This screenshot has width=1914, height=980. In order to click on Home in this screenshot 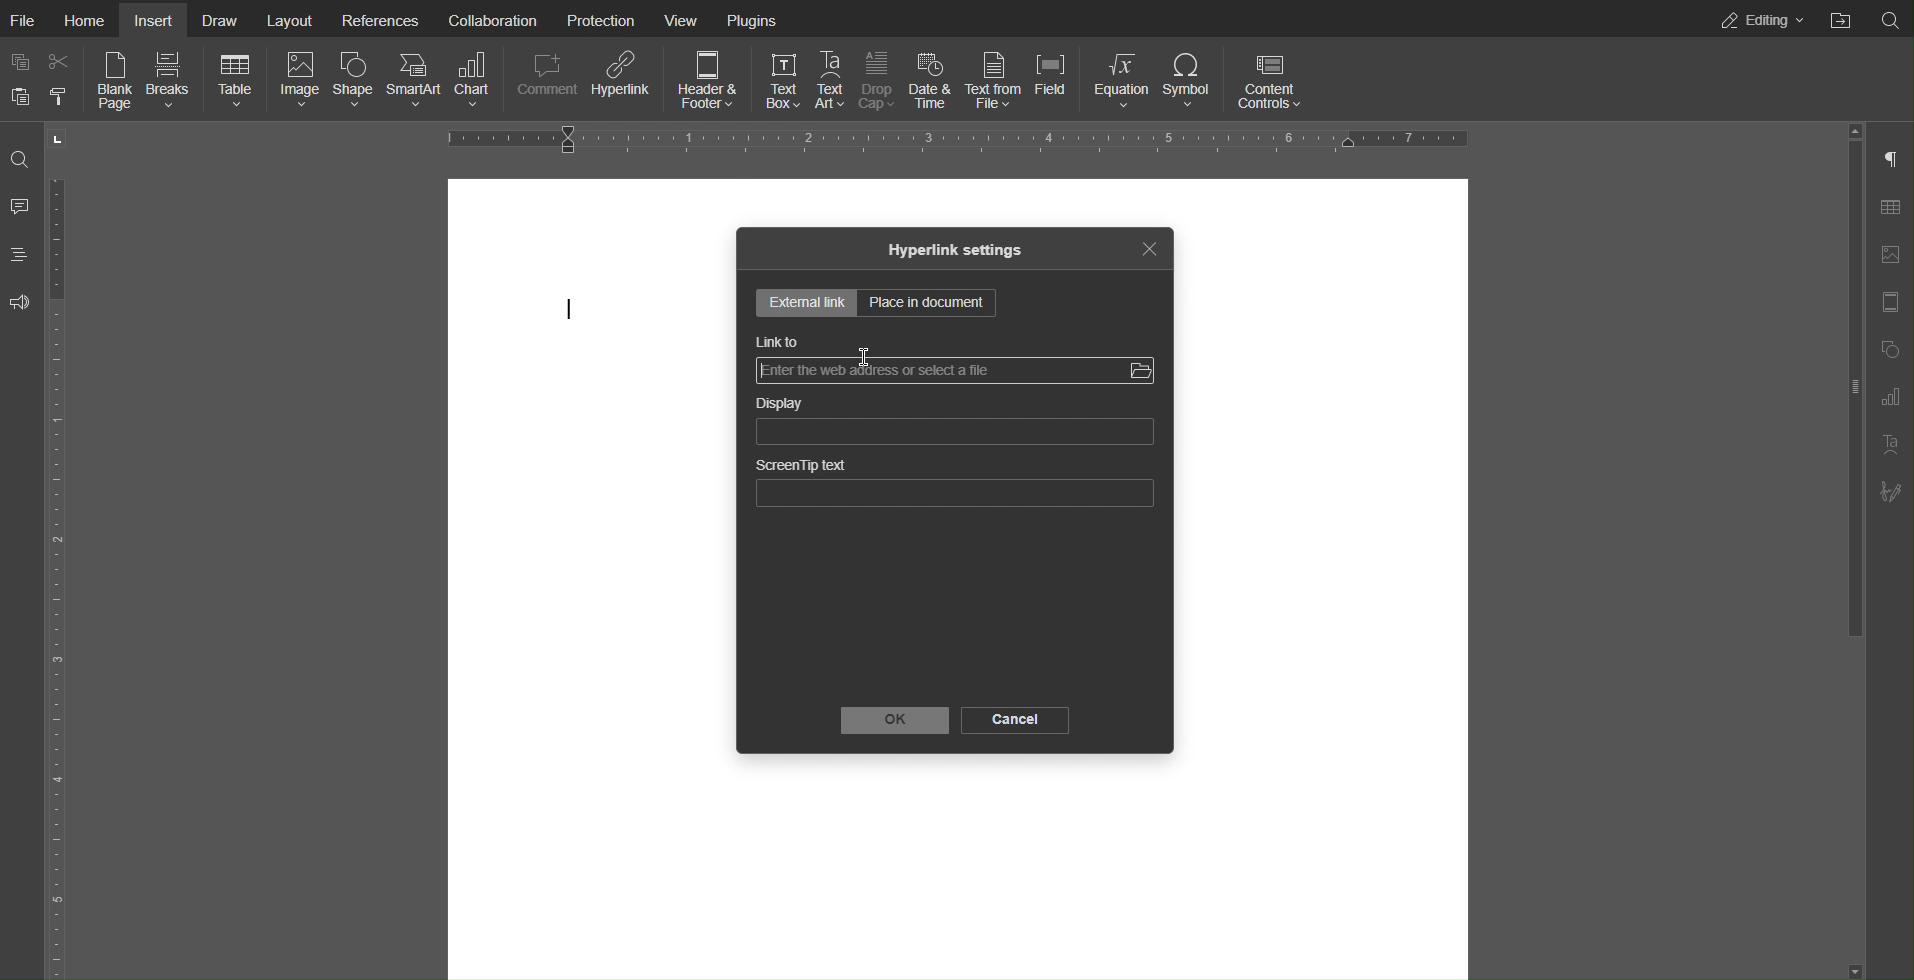, I will do `click(89, 20)`.